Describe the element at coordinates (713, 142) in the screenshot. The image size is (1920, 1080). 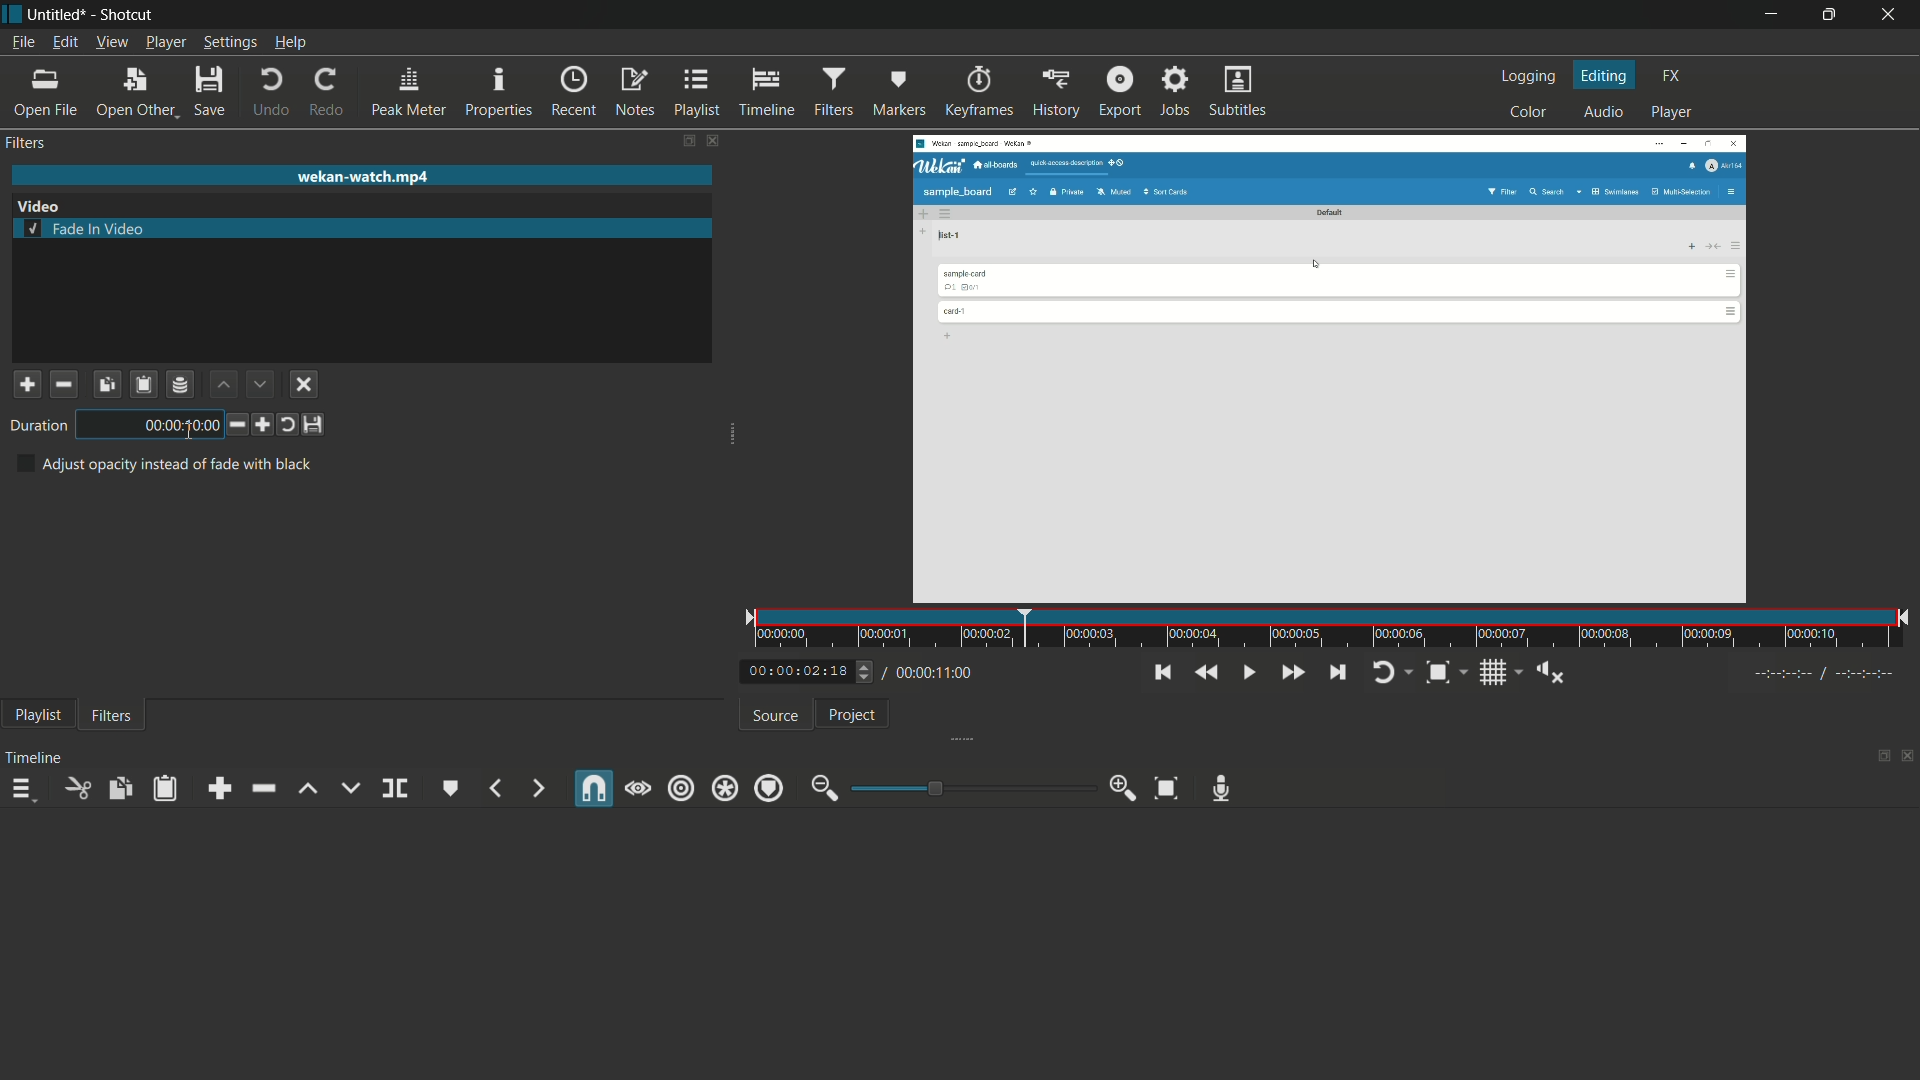
I see `close filter` at that location.